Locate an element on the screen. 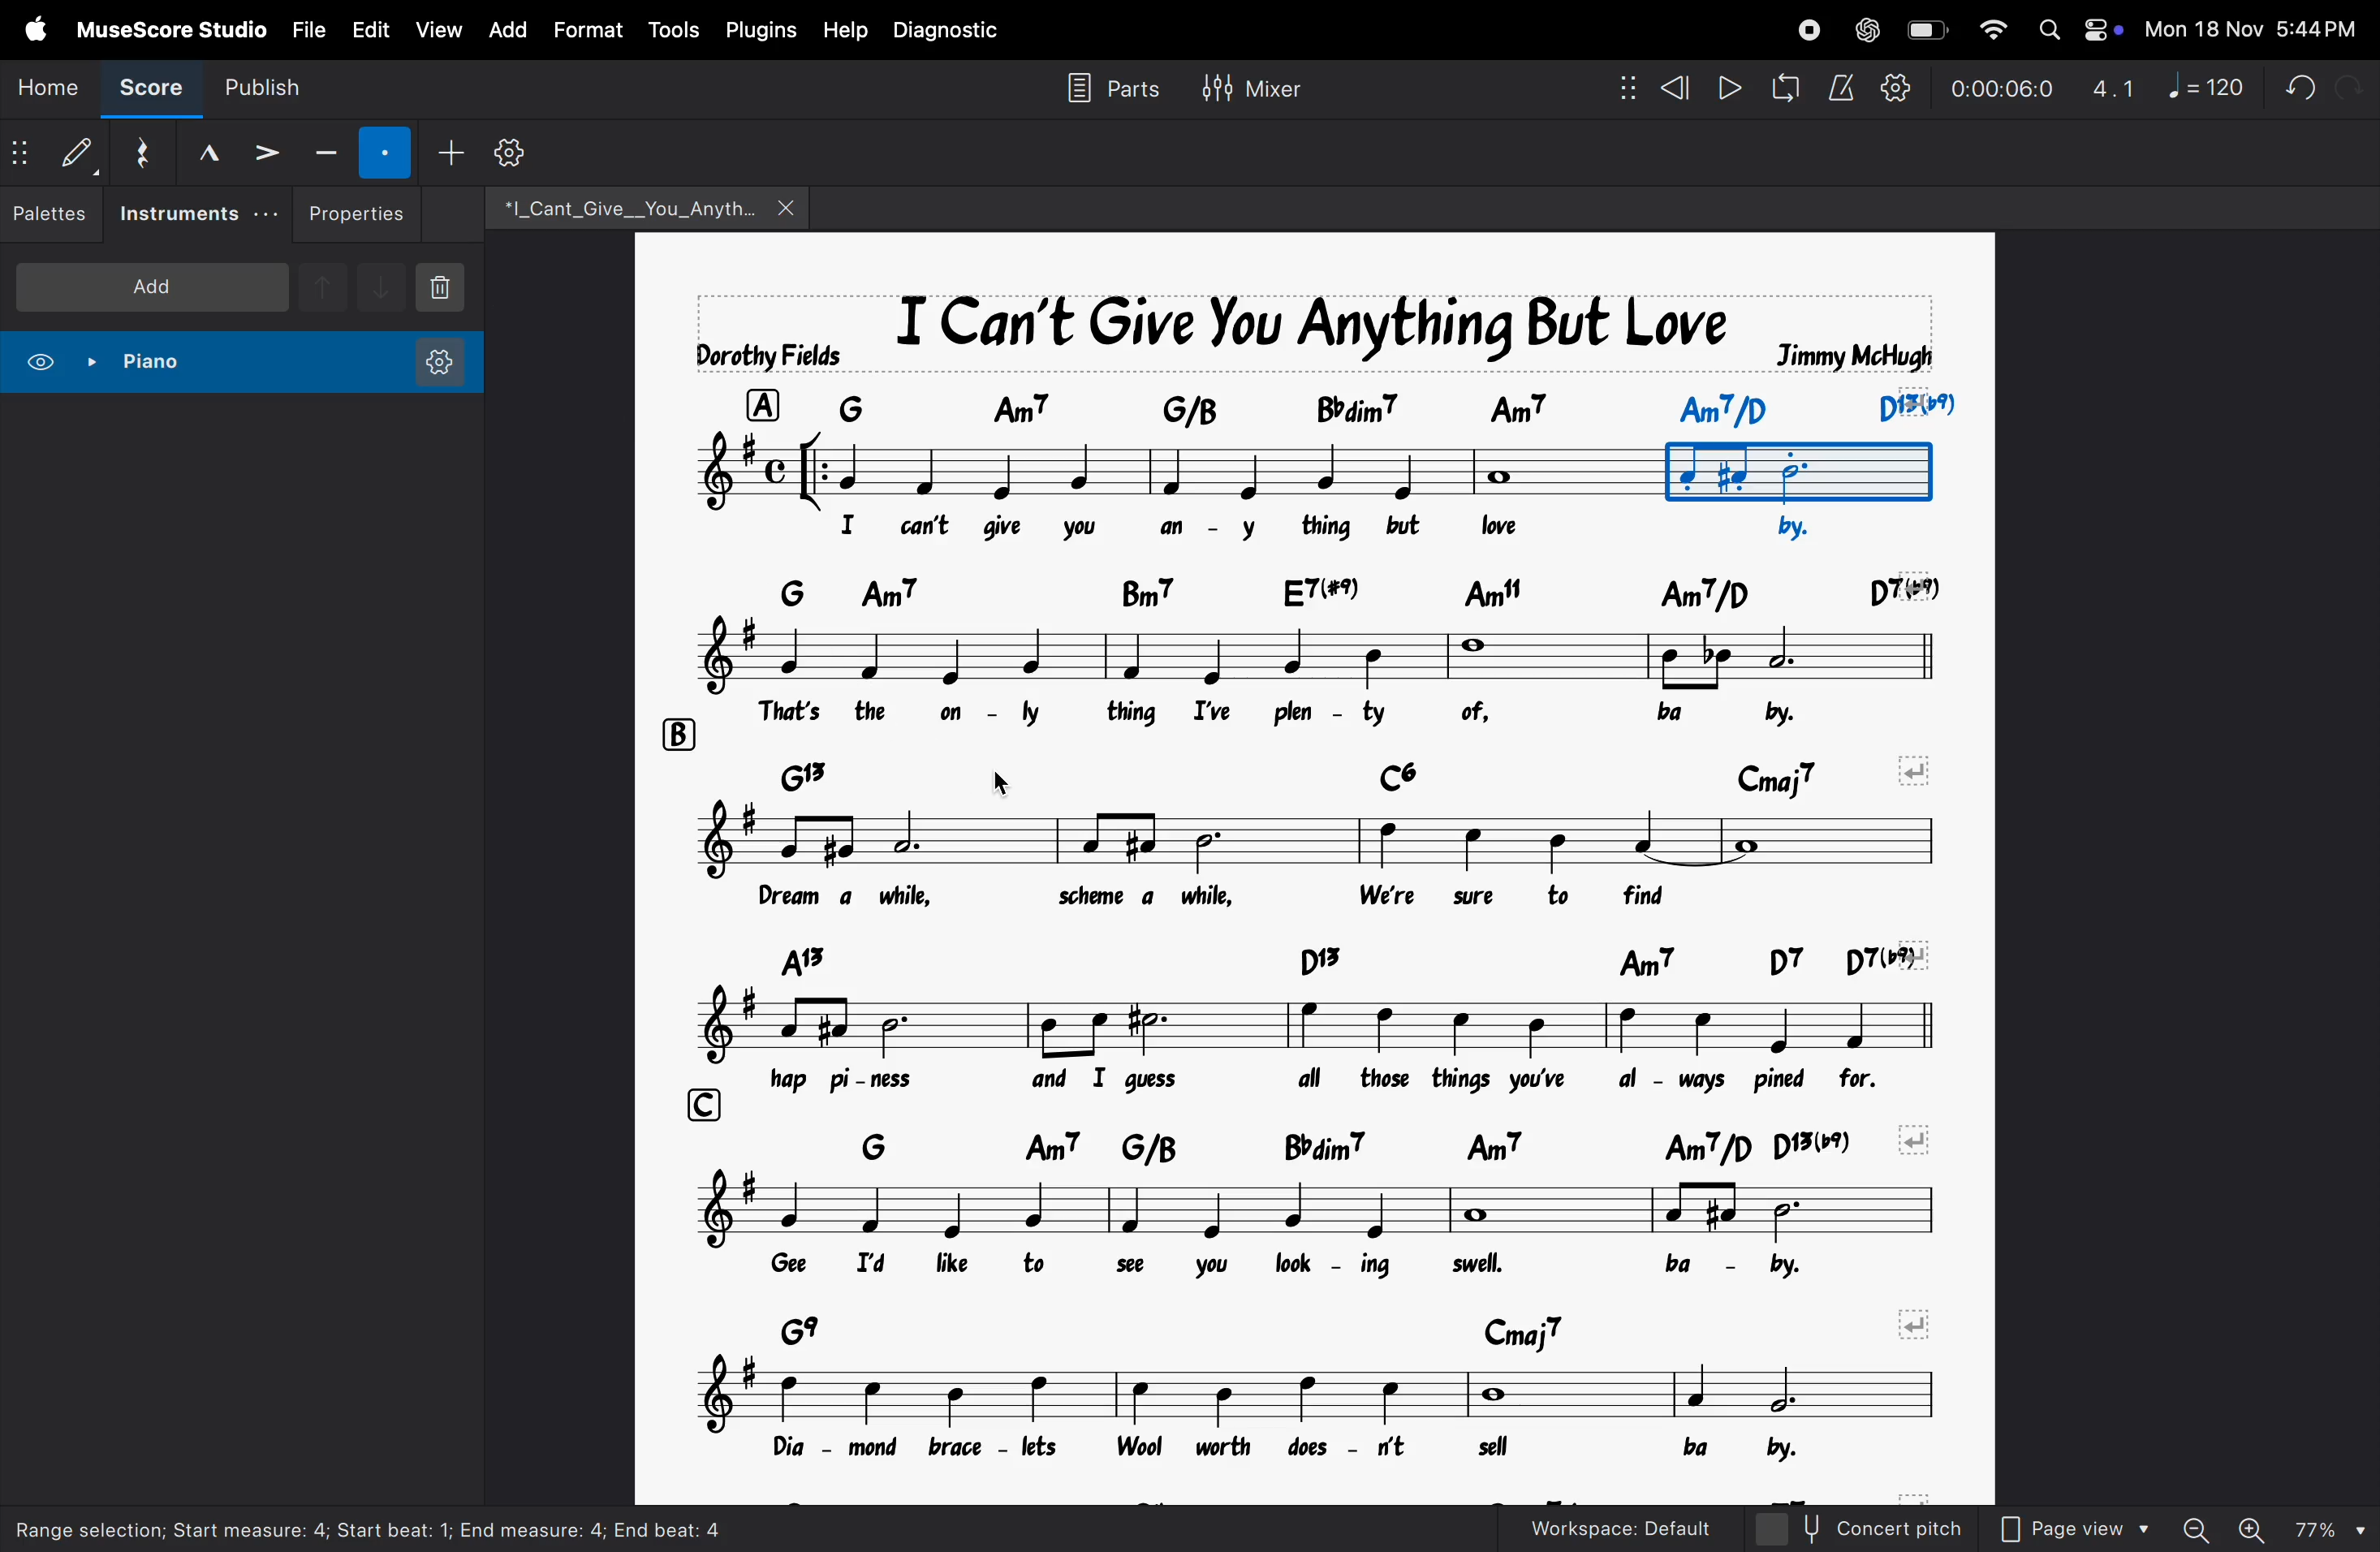 Image resolution: width=2380 pixels, height=1552 pixels. view is located at coordinates (439, 31).